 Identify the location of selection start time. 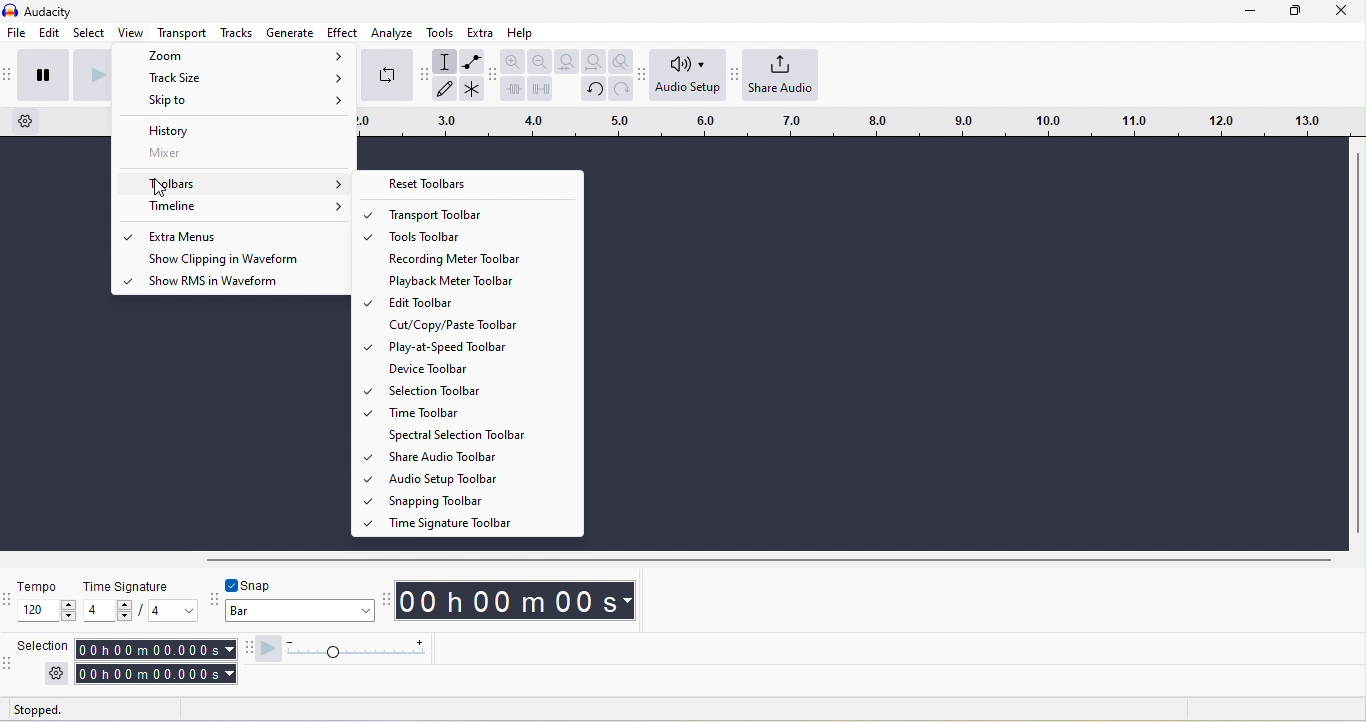
(155, 650).